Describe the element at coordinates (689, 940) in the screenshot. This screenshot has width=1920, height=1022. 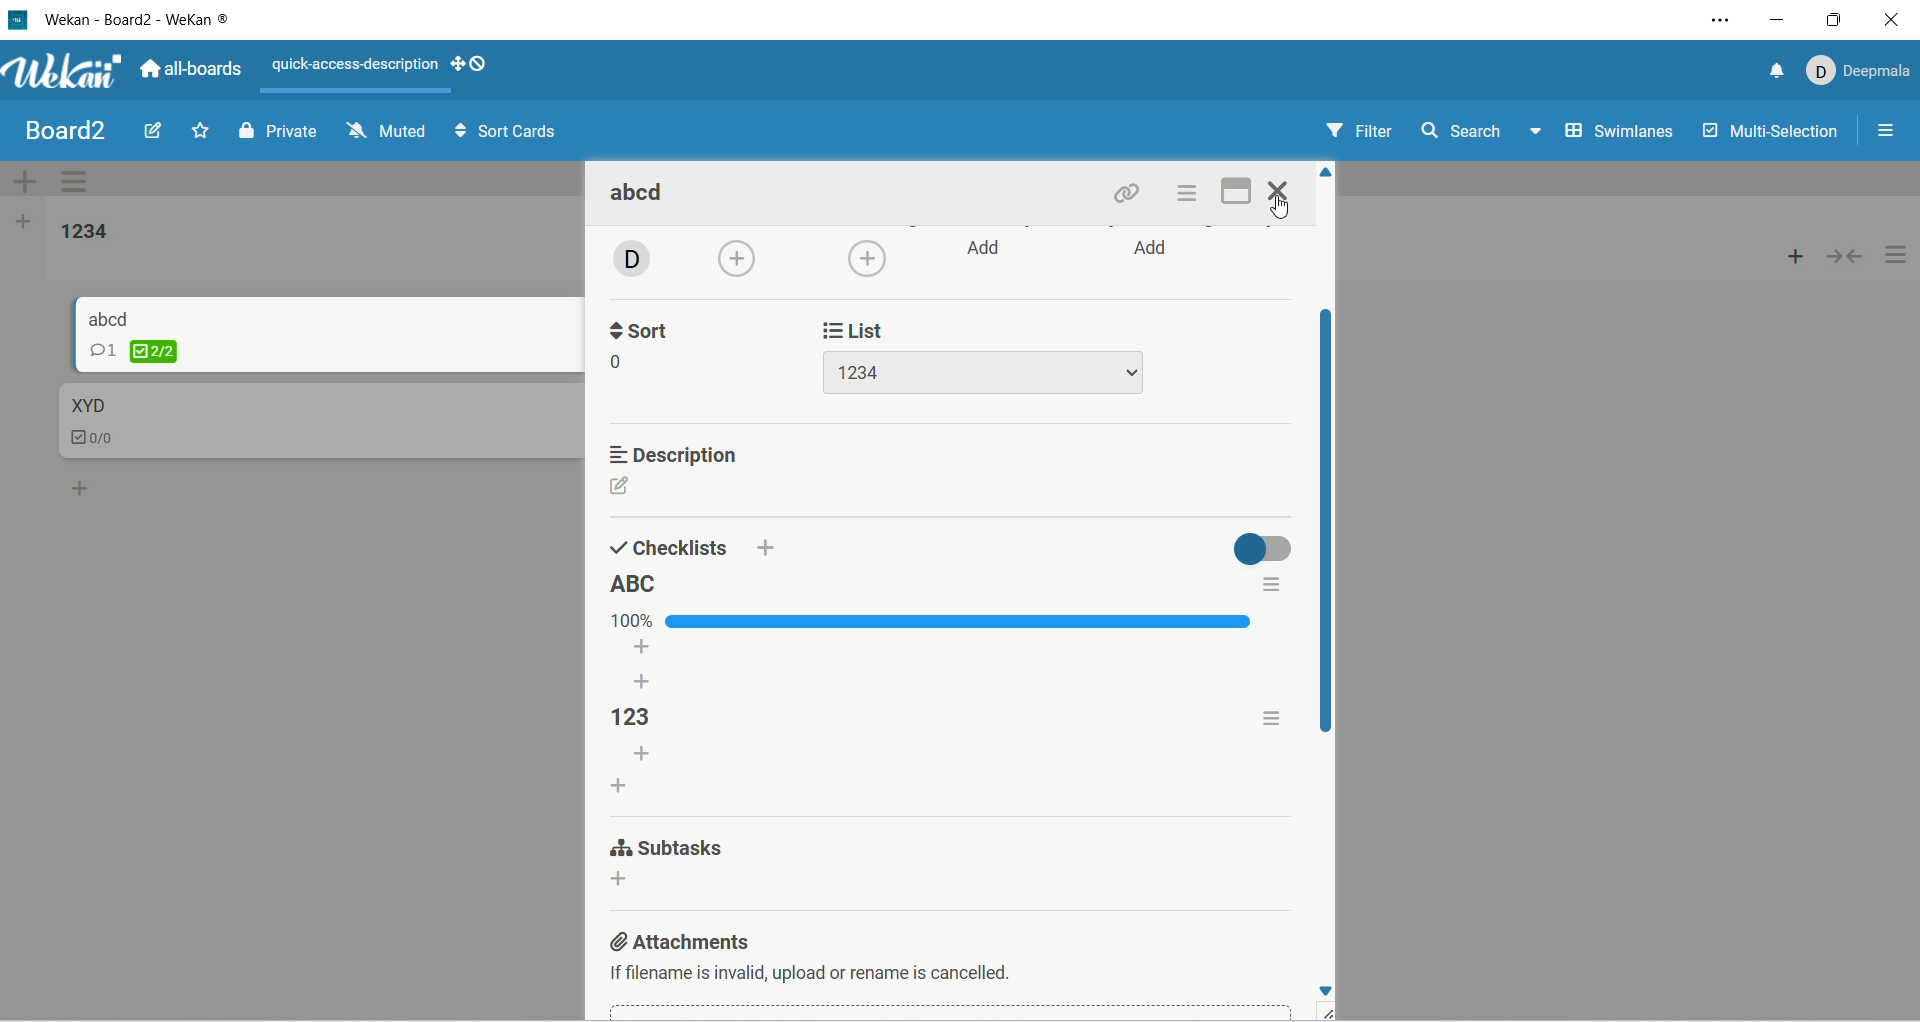
I see `attachments` at that location.